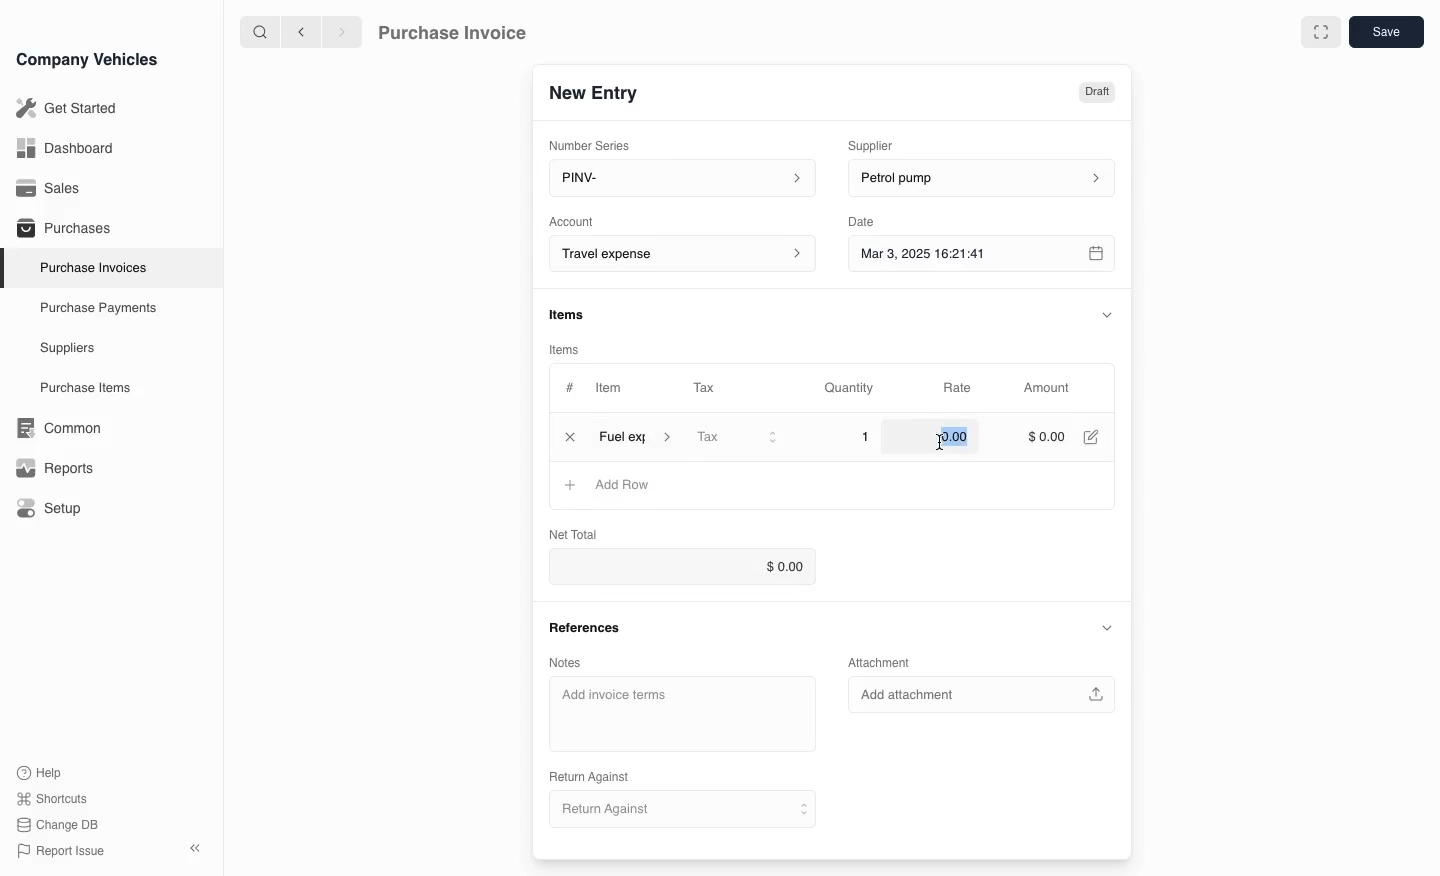 The height and width of the screenshot is (876, 1440). Describe the element at coordinates (64, 148) in the screenshot. I see `Dashboard` at that location.